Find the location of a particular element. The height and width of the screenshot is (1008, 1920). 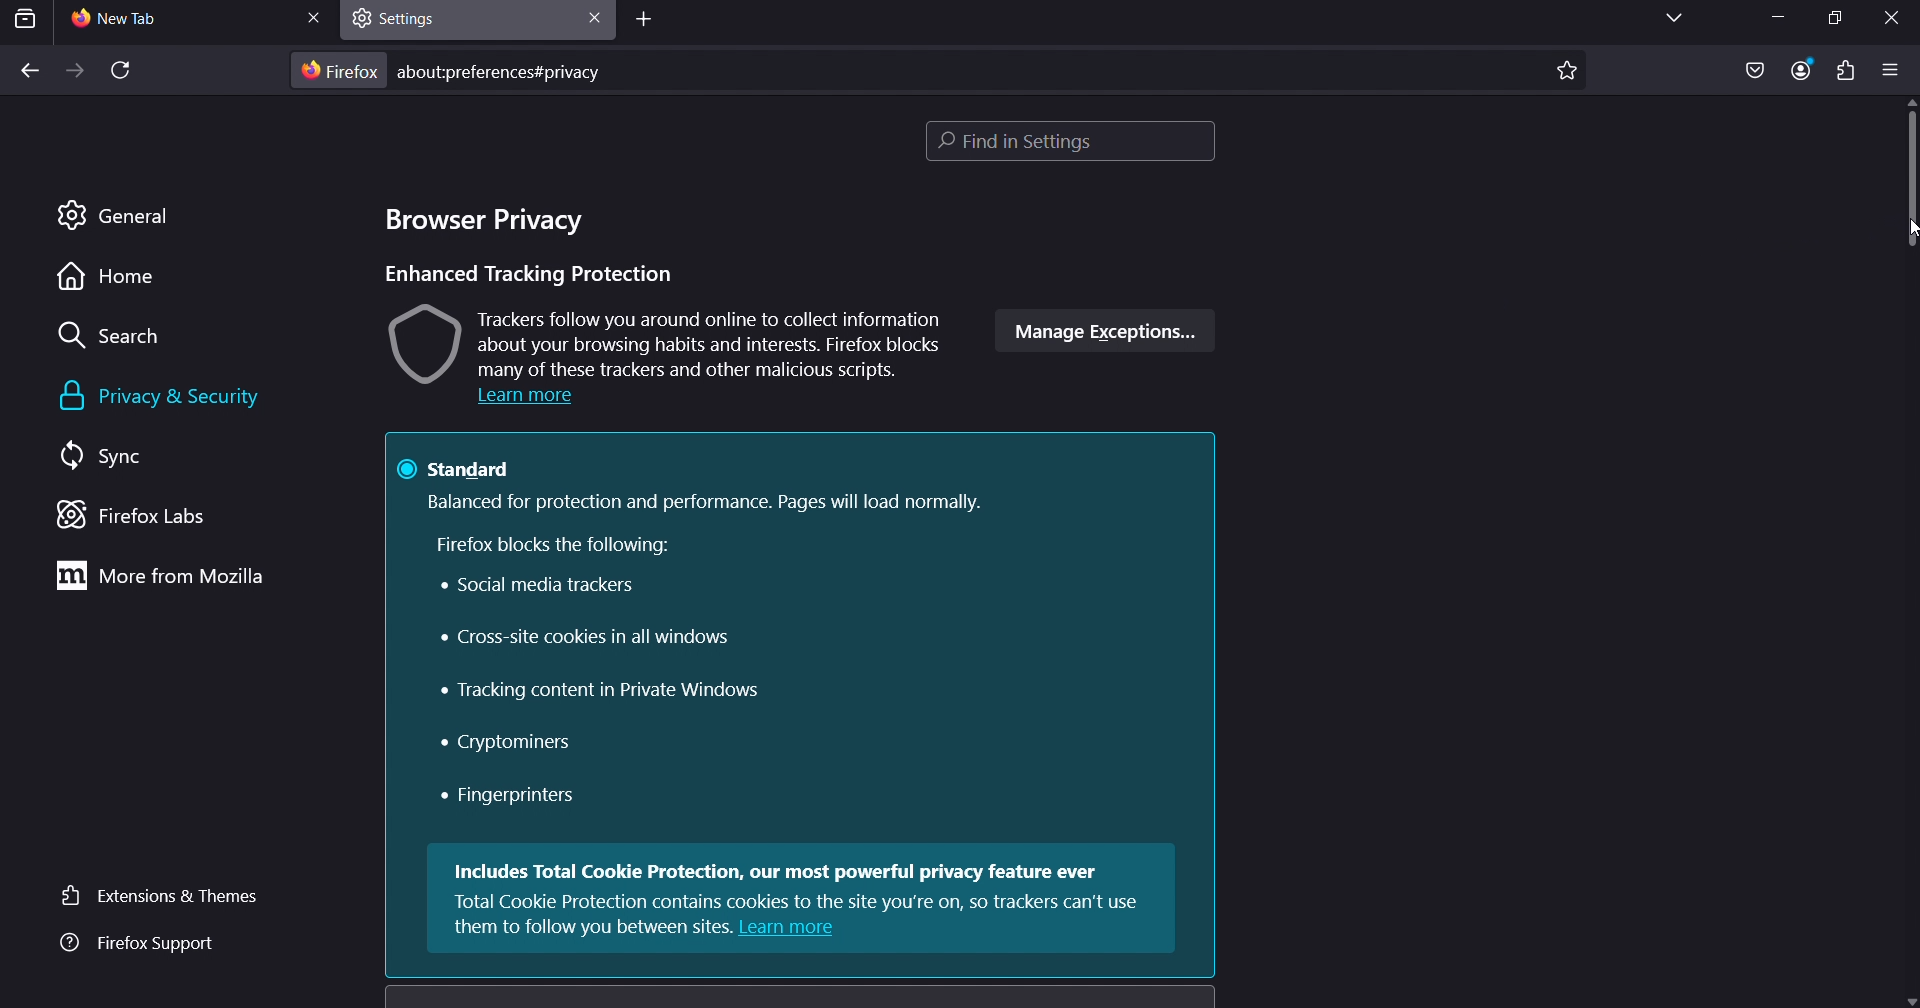

close is located at coordinates (314, 16).